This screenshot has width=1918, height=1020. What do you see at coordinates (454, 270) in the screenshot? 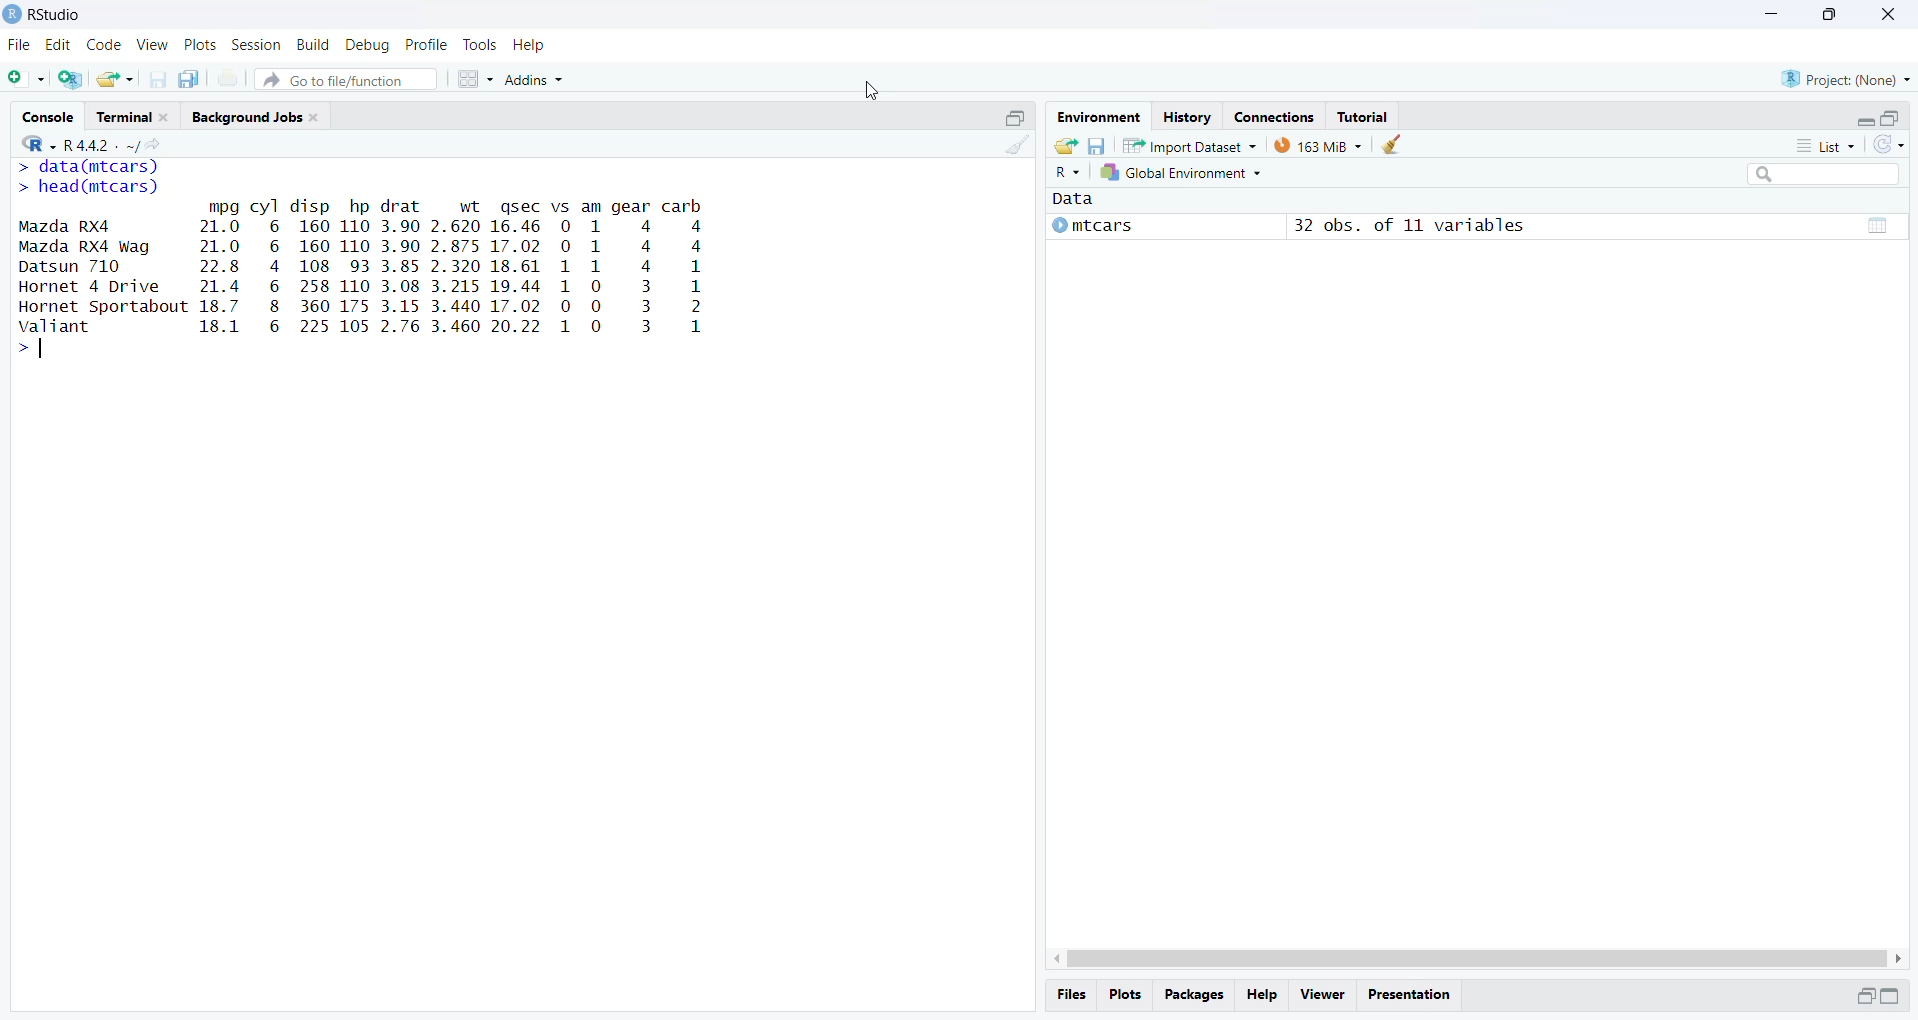
I see `mpg cyl disp hp drat ~~ wt qgsec vs am gear carb
21.0 6 160 110 3.90 2.620 16.46 0 1 4 4
21.0 6 160 110 3.90 2.875 17.02 0 1 4 4
22.8 4 108 93 3.85 2.320 18.61 1 1 4 a 8
21.4 6 258 110 3.08 3.215 19.44 1 0 3 hs
18.7 8 360 175 3.15 3.440 17.02 0 0 3 2
18.1 6 225 105 2.76 3.460 20.22 1 0 3 1` at bounding box center [454, 270].